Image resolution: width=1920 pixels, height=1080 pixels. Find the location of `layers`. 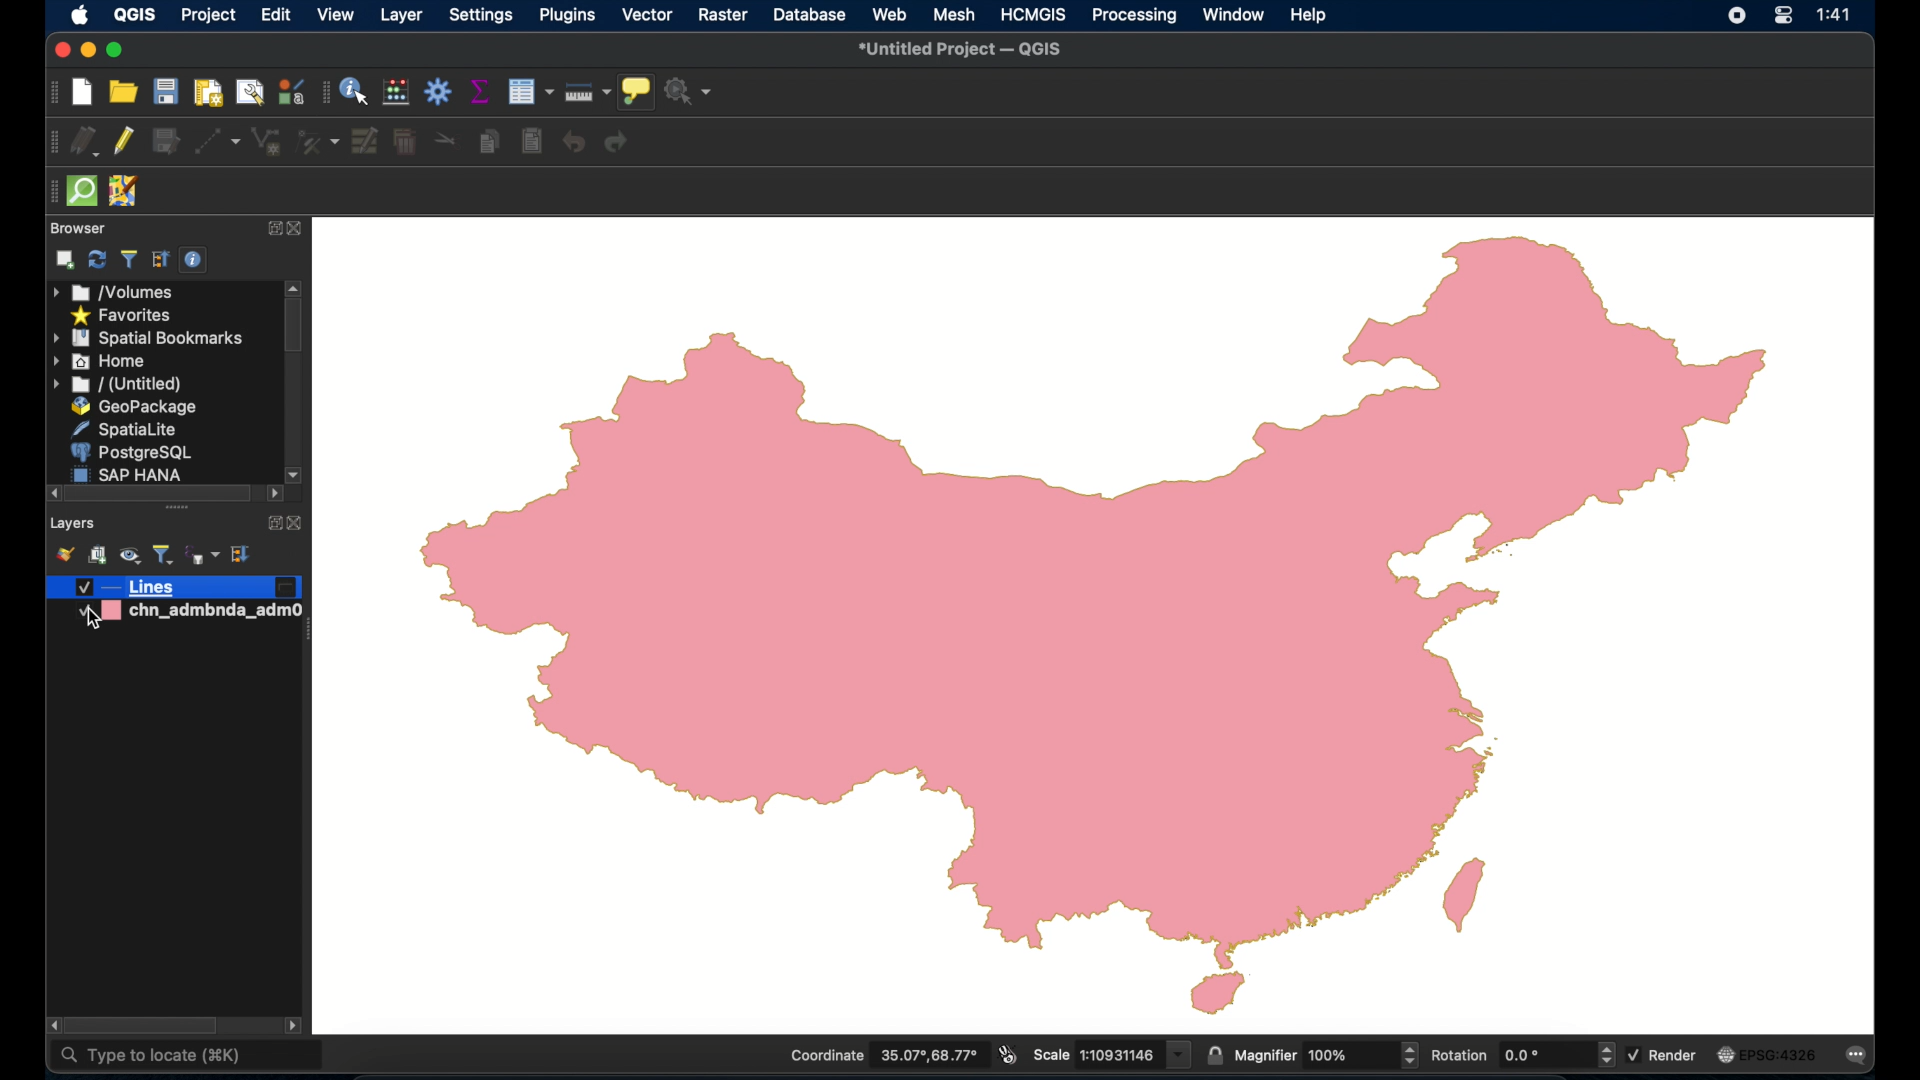

layers is located at coordinates (72, 525).